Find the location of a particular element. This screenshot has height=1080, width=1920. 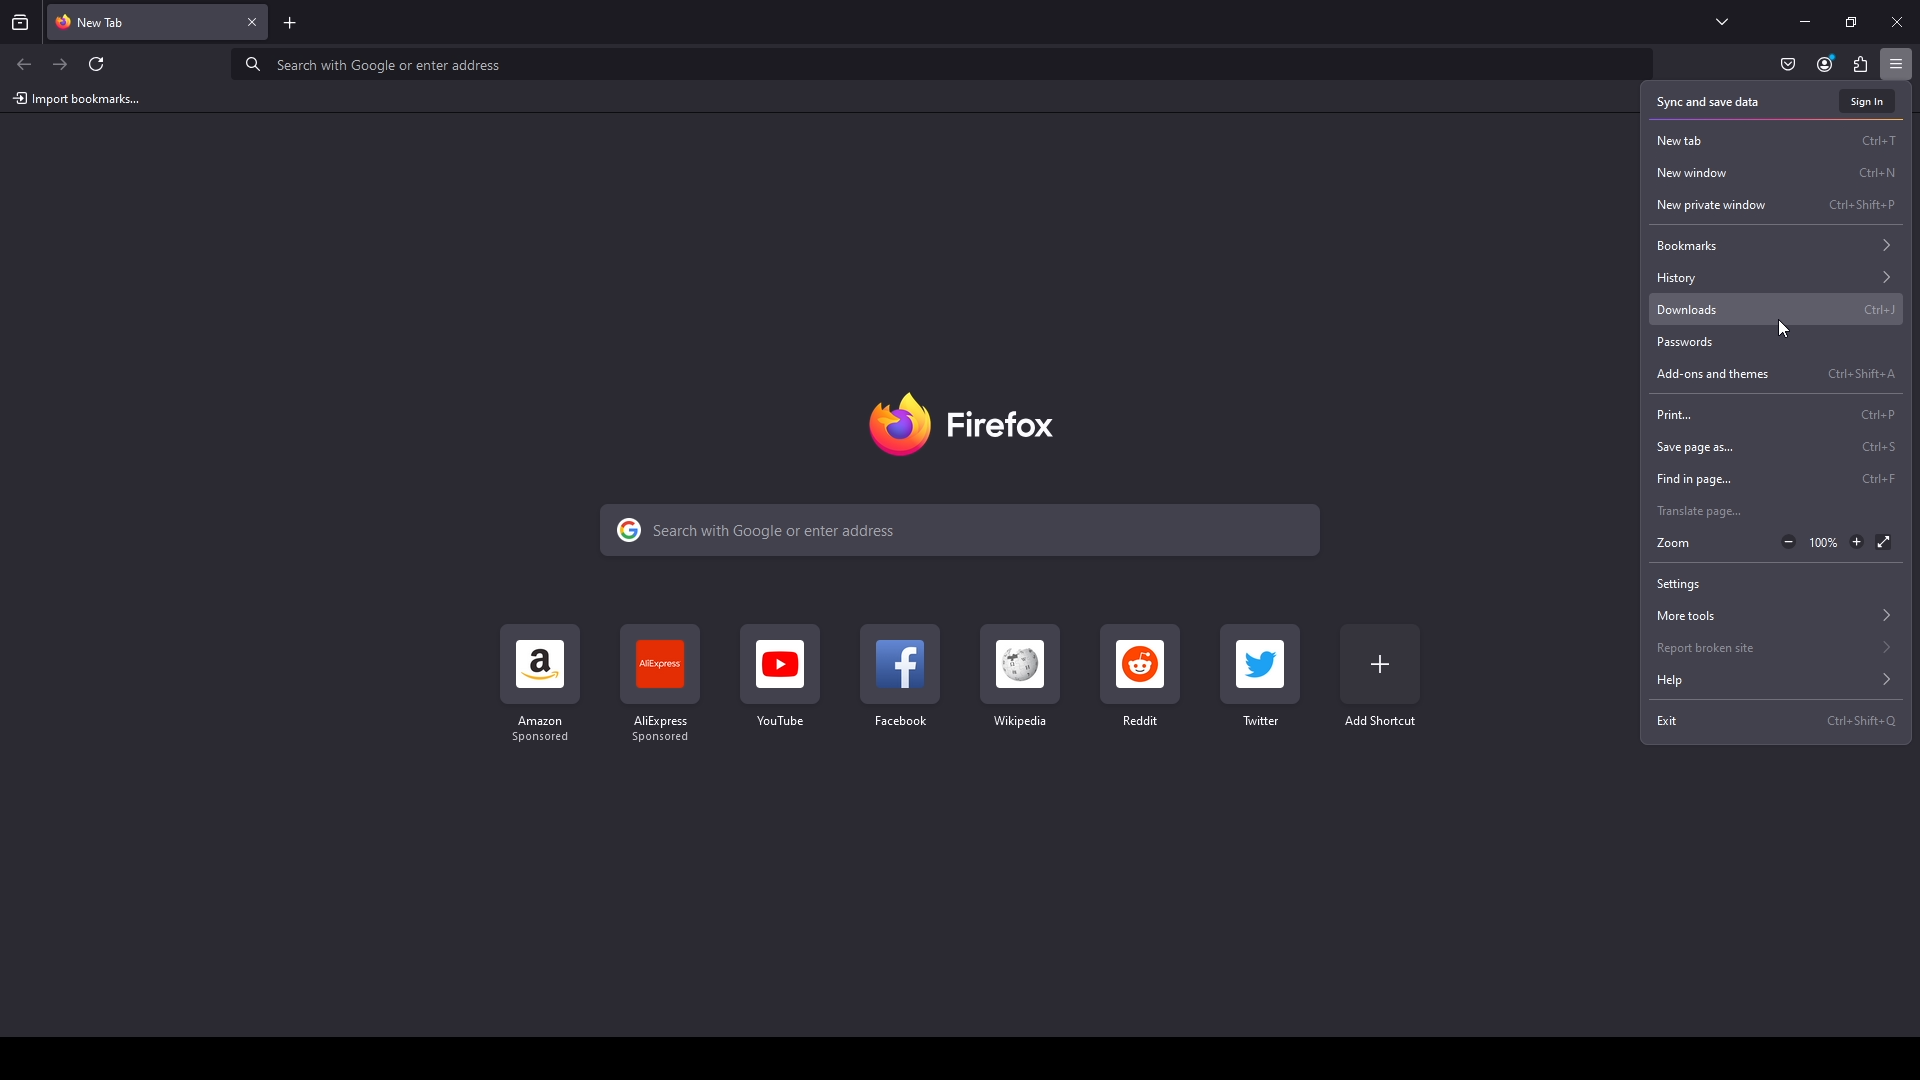

Add-ons and themes is located at coordinates (1777, 375).